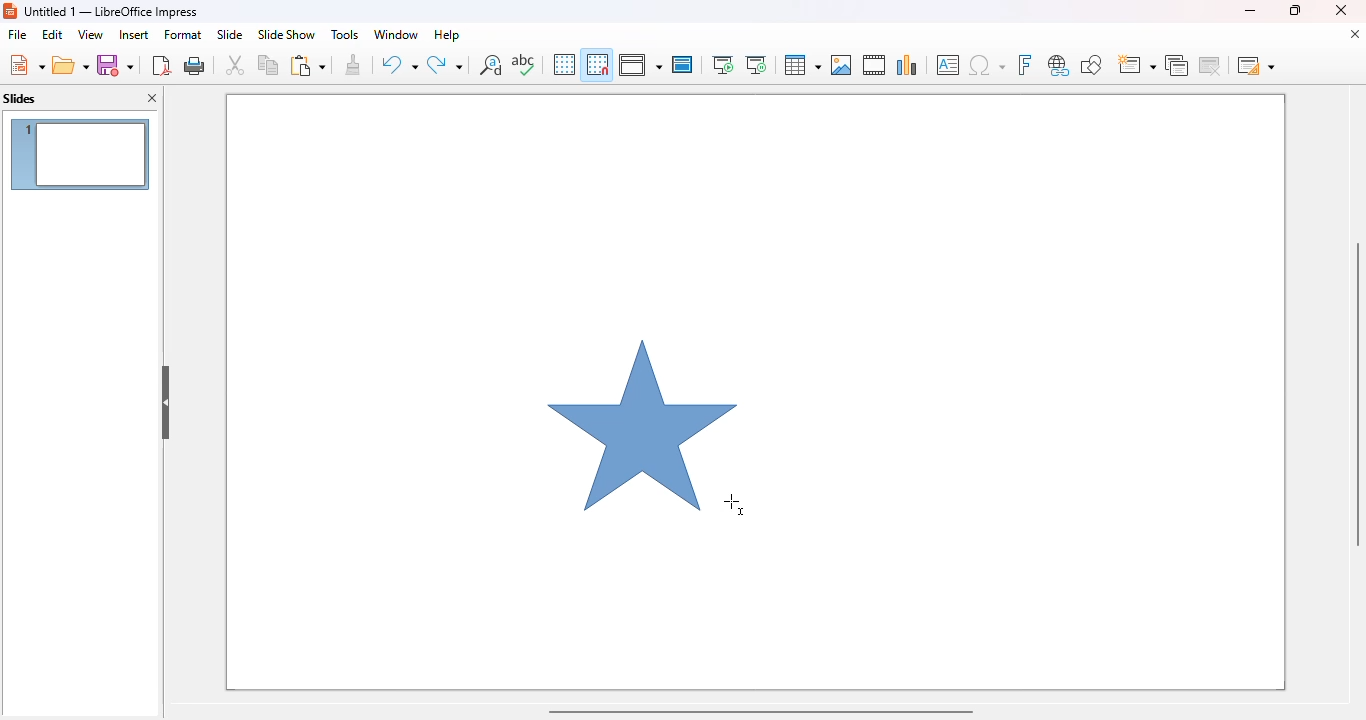 The width and height of the screenshot is (1366, 720). What do you see at coordinates (1293, 10) in the screenshot?
I see `maximize` at bounding box center [1293, 10].